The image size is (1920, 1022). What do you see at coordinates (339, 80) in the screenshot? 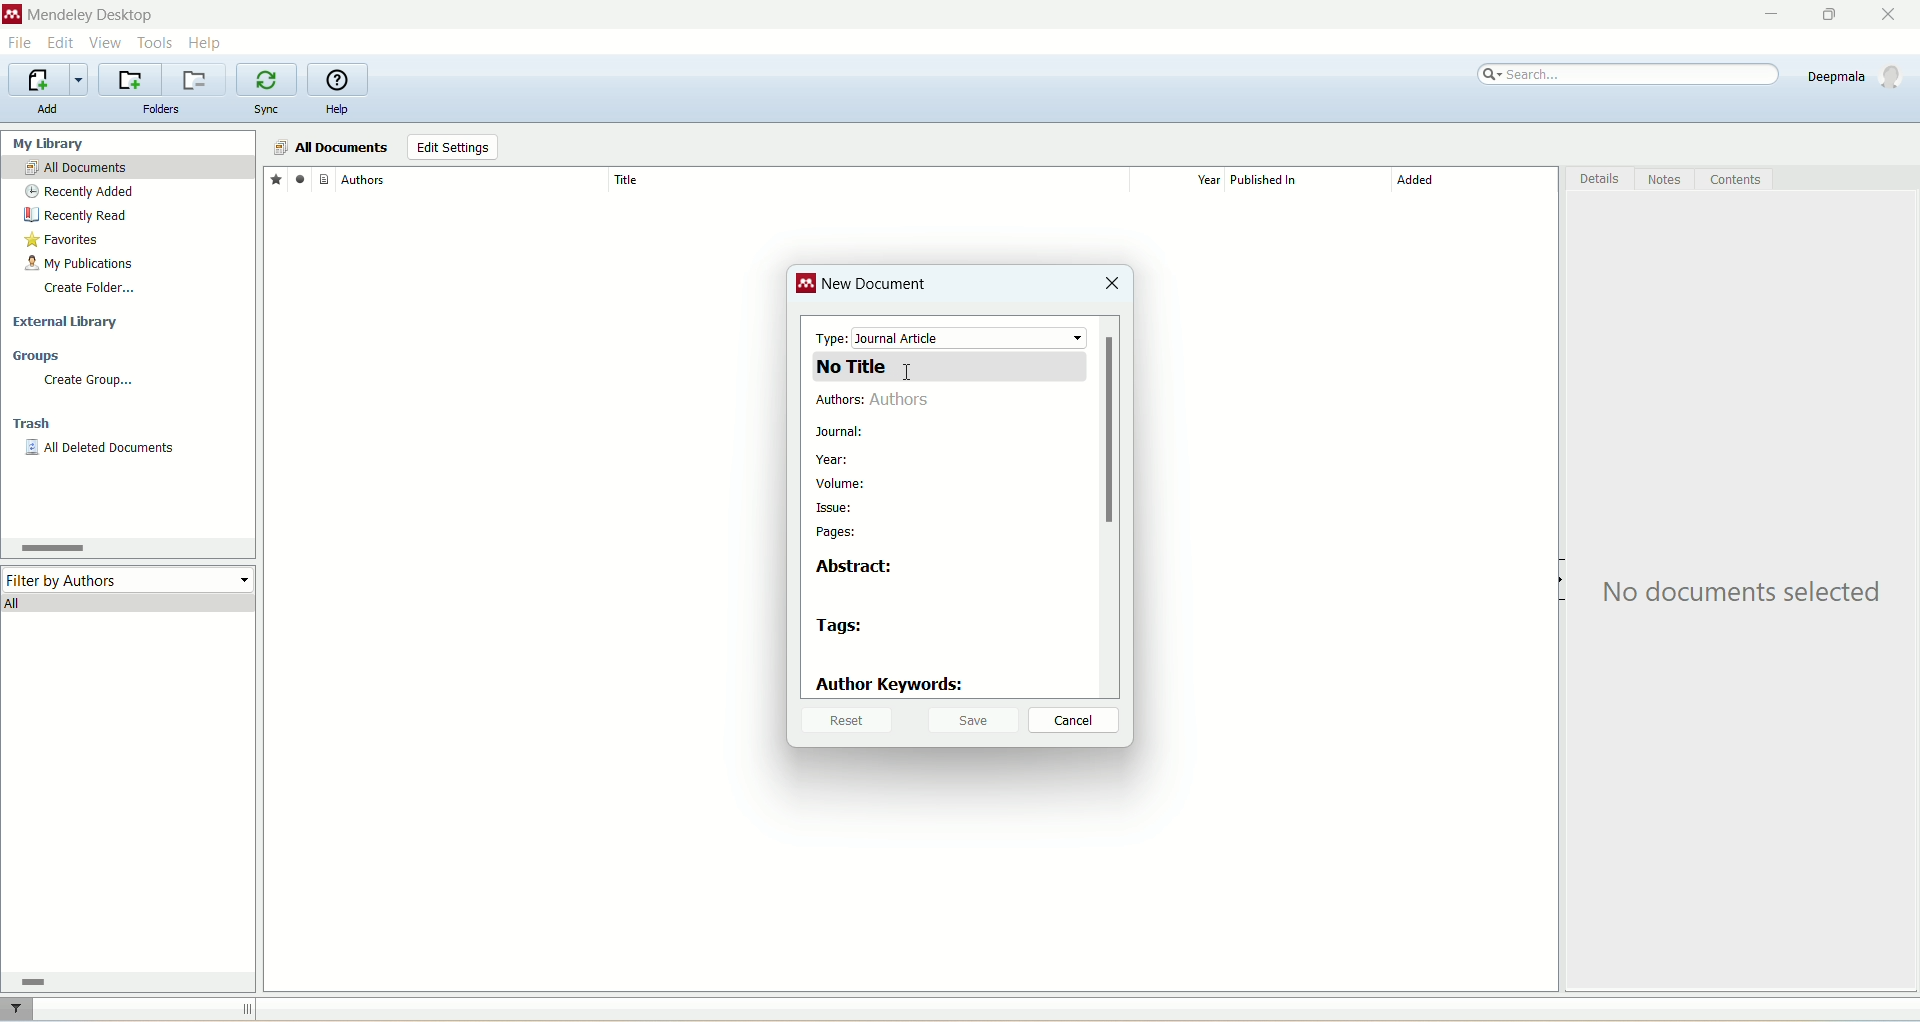
I see `online help guide for mendeley` at bounding box center [339, 80].